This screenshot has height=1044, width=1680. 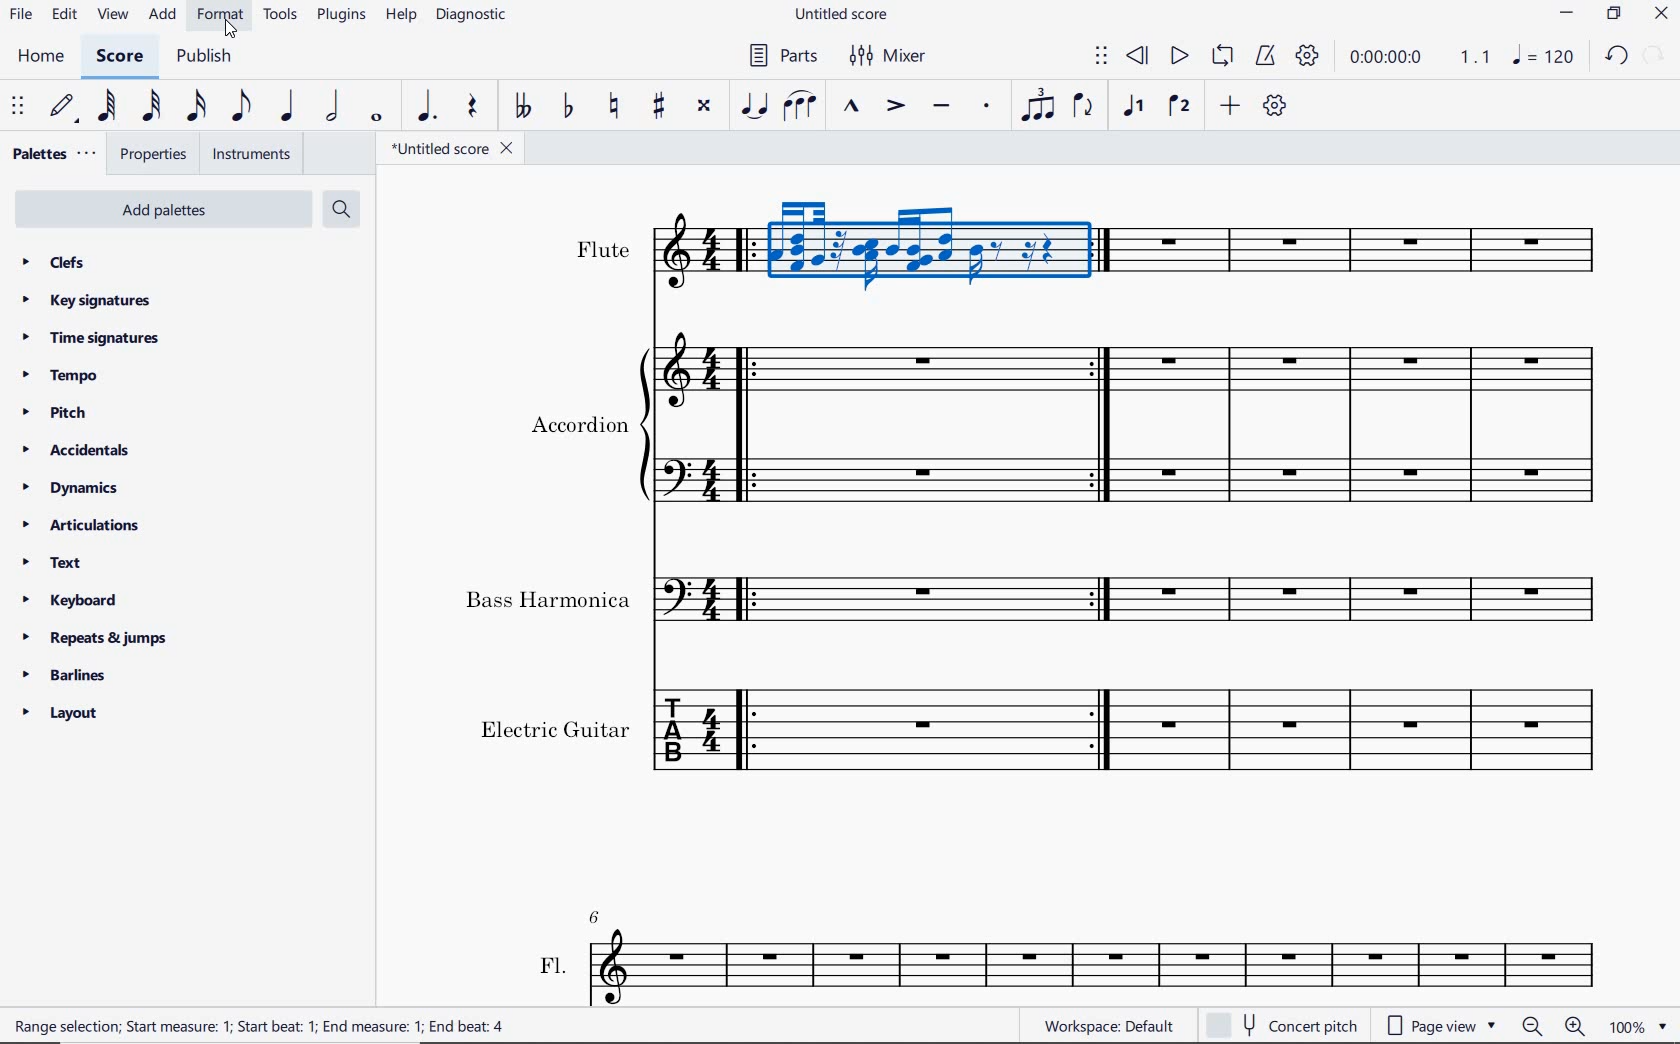 I want to click on file name, so click(x=449, y=149).